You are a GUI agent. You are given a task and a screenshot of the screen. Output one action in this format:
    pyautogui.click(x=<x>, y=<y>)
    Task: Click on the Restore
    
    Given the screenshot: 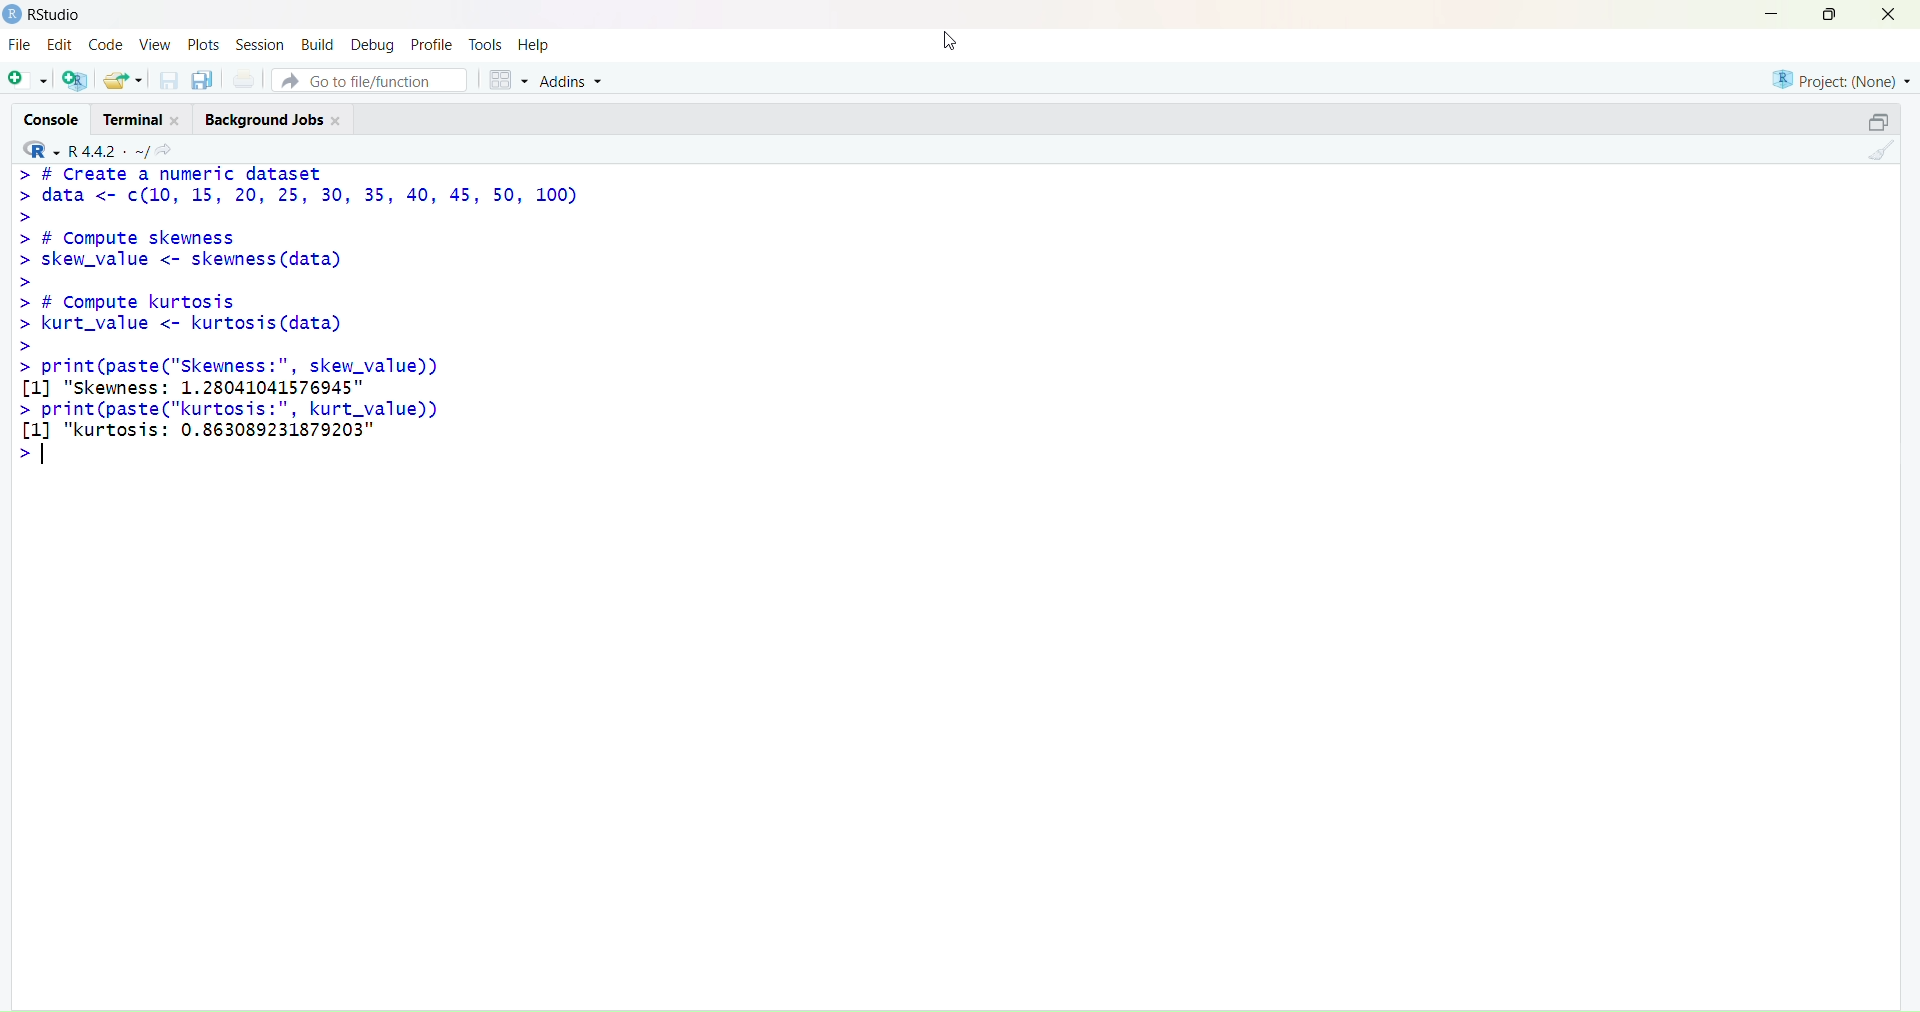 What is the action you would take?
    pyautogui.click(x=1867, y=124)
    